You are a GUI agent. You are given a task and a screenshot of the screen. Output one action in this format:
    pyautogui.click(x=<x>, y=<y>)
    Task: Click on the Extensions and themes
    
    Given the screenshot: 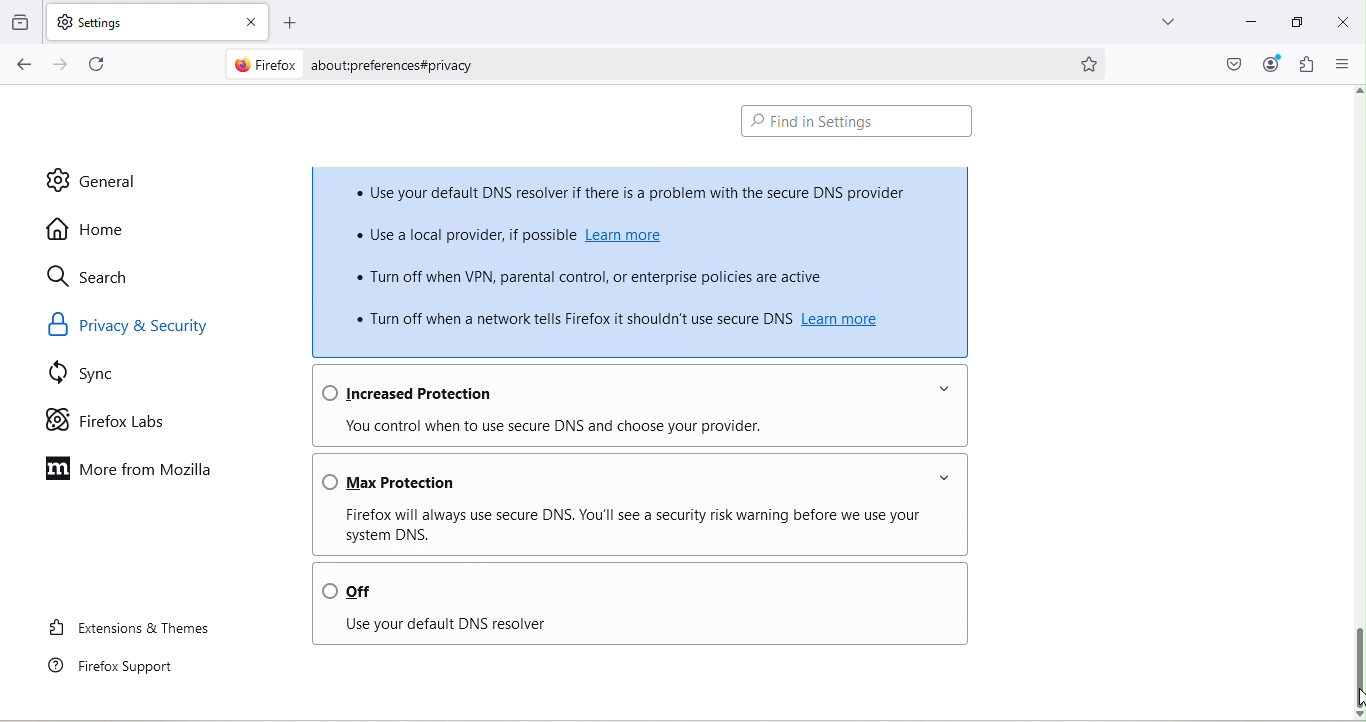 What is the action you would take?
    pyautogui.click(x=130, y=632)
    